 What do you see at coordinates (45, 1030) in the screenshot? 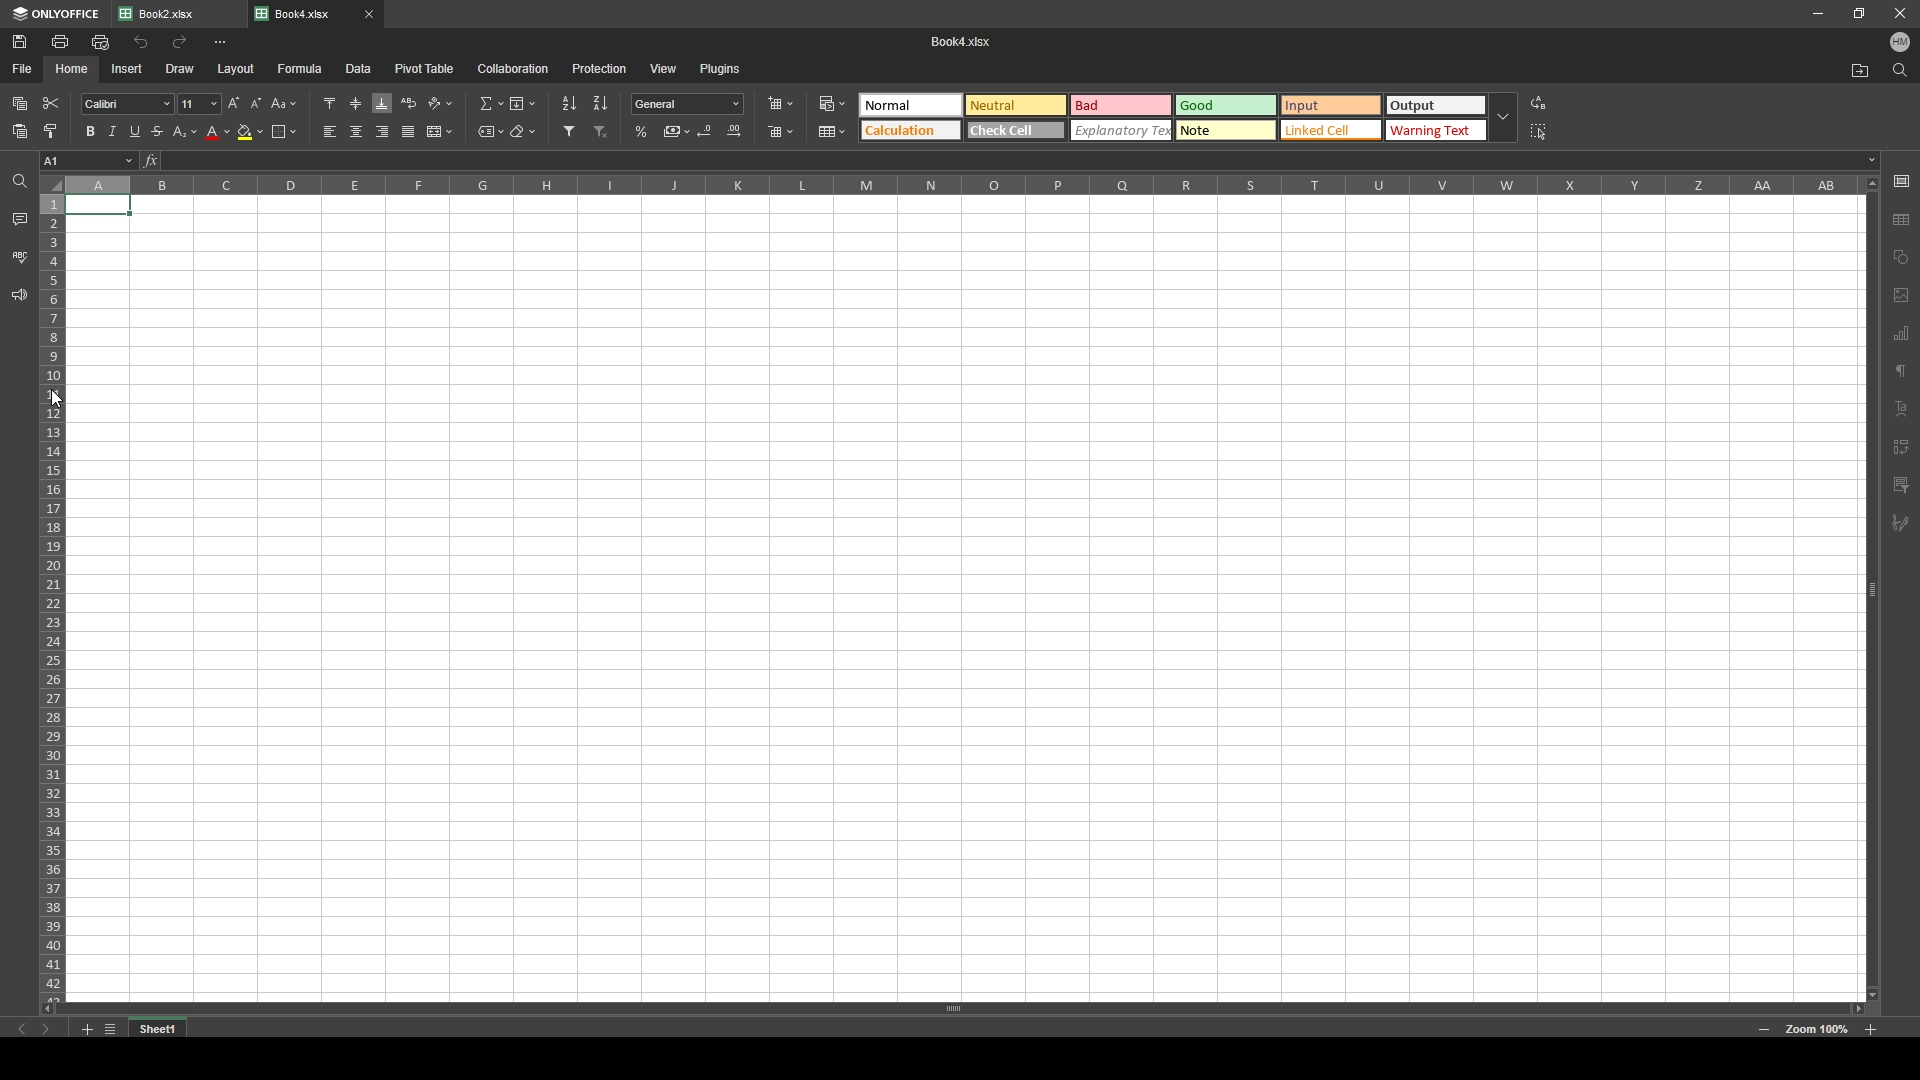
I see `next` at bounding box center [45, 1030].